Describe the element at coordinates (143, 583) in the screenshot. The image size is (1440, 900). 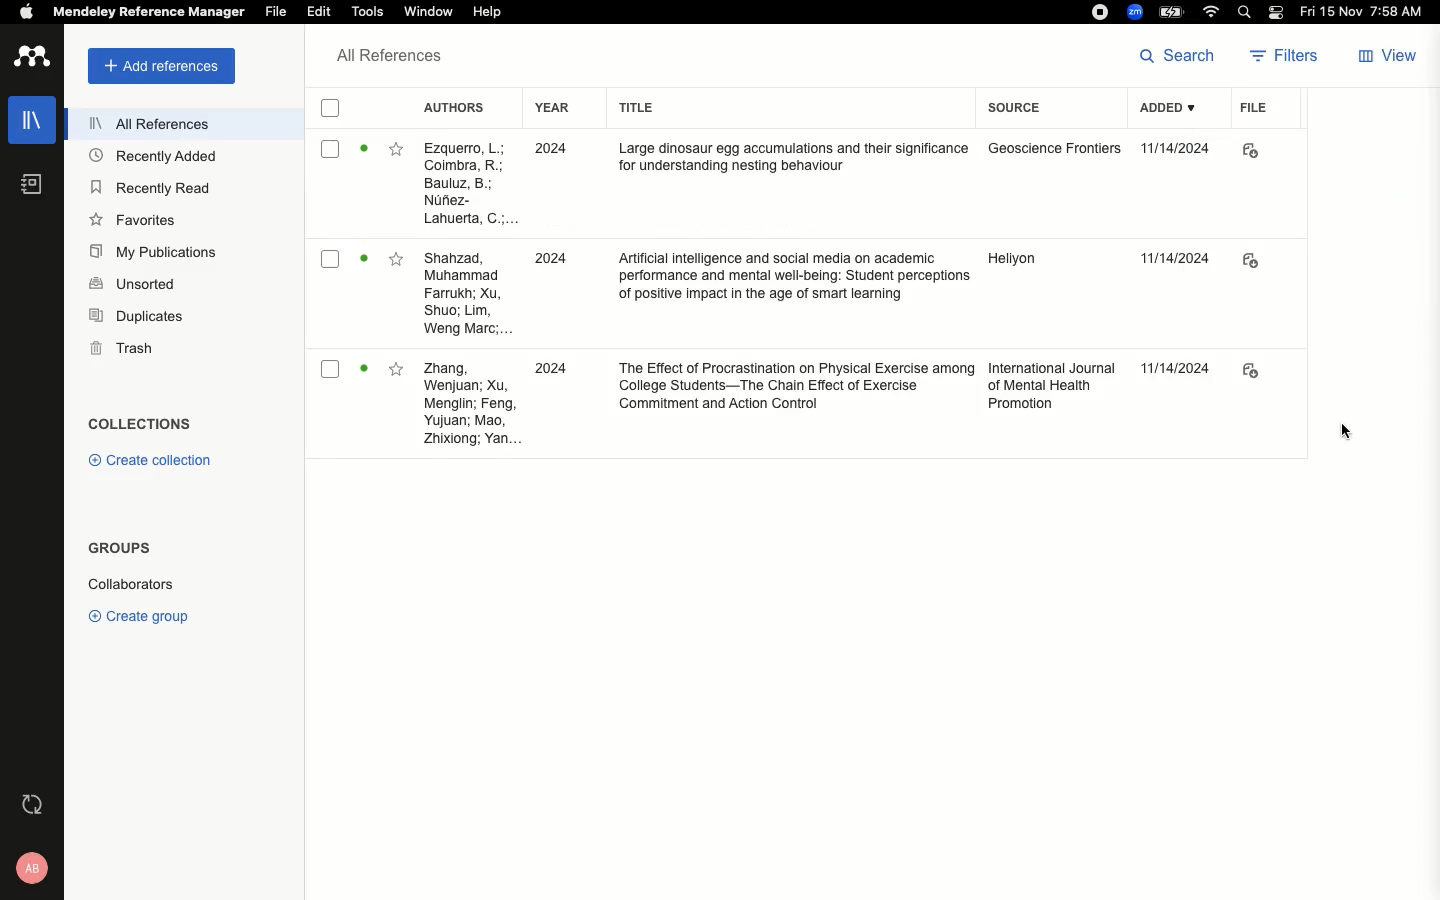
I see `Collaborators` at that location.